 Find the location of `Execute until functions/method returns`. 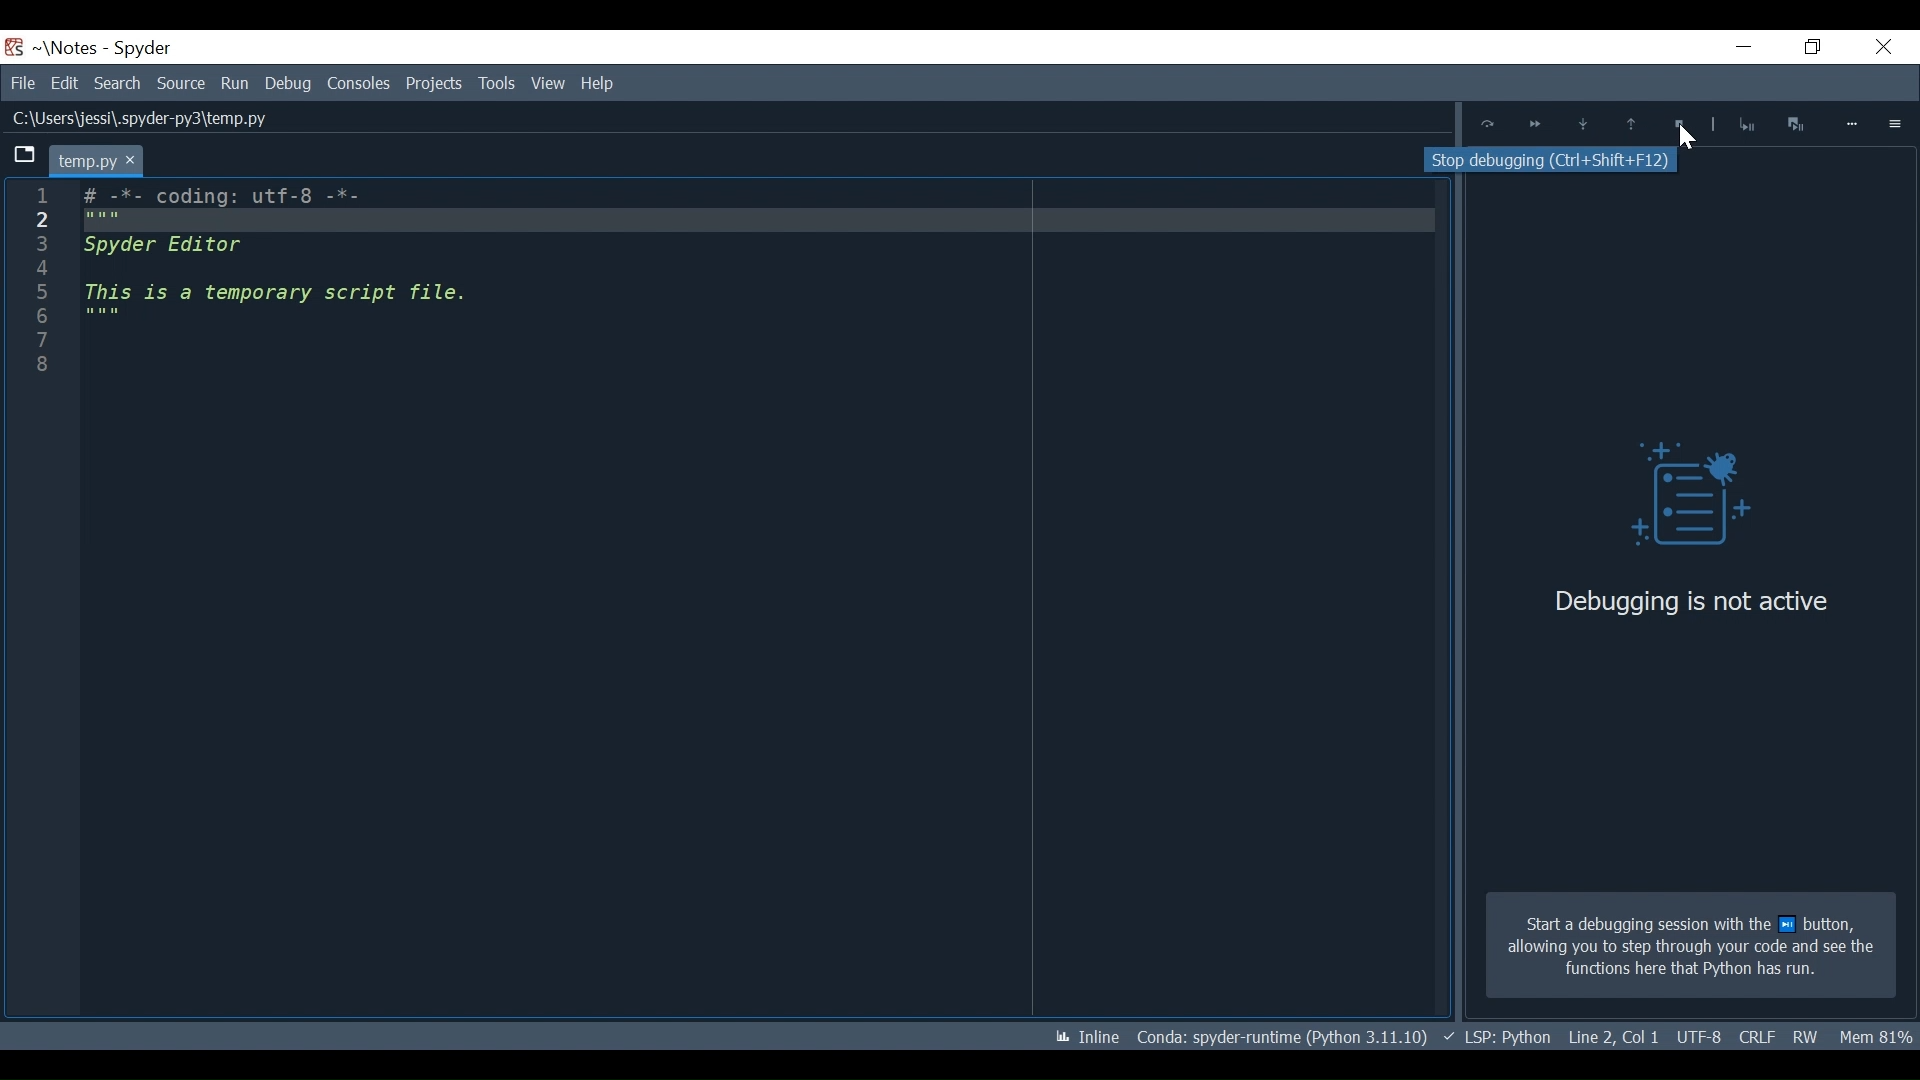

Execute until functions/method returns is located at coordinates (1633, 126).